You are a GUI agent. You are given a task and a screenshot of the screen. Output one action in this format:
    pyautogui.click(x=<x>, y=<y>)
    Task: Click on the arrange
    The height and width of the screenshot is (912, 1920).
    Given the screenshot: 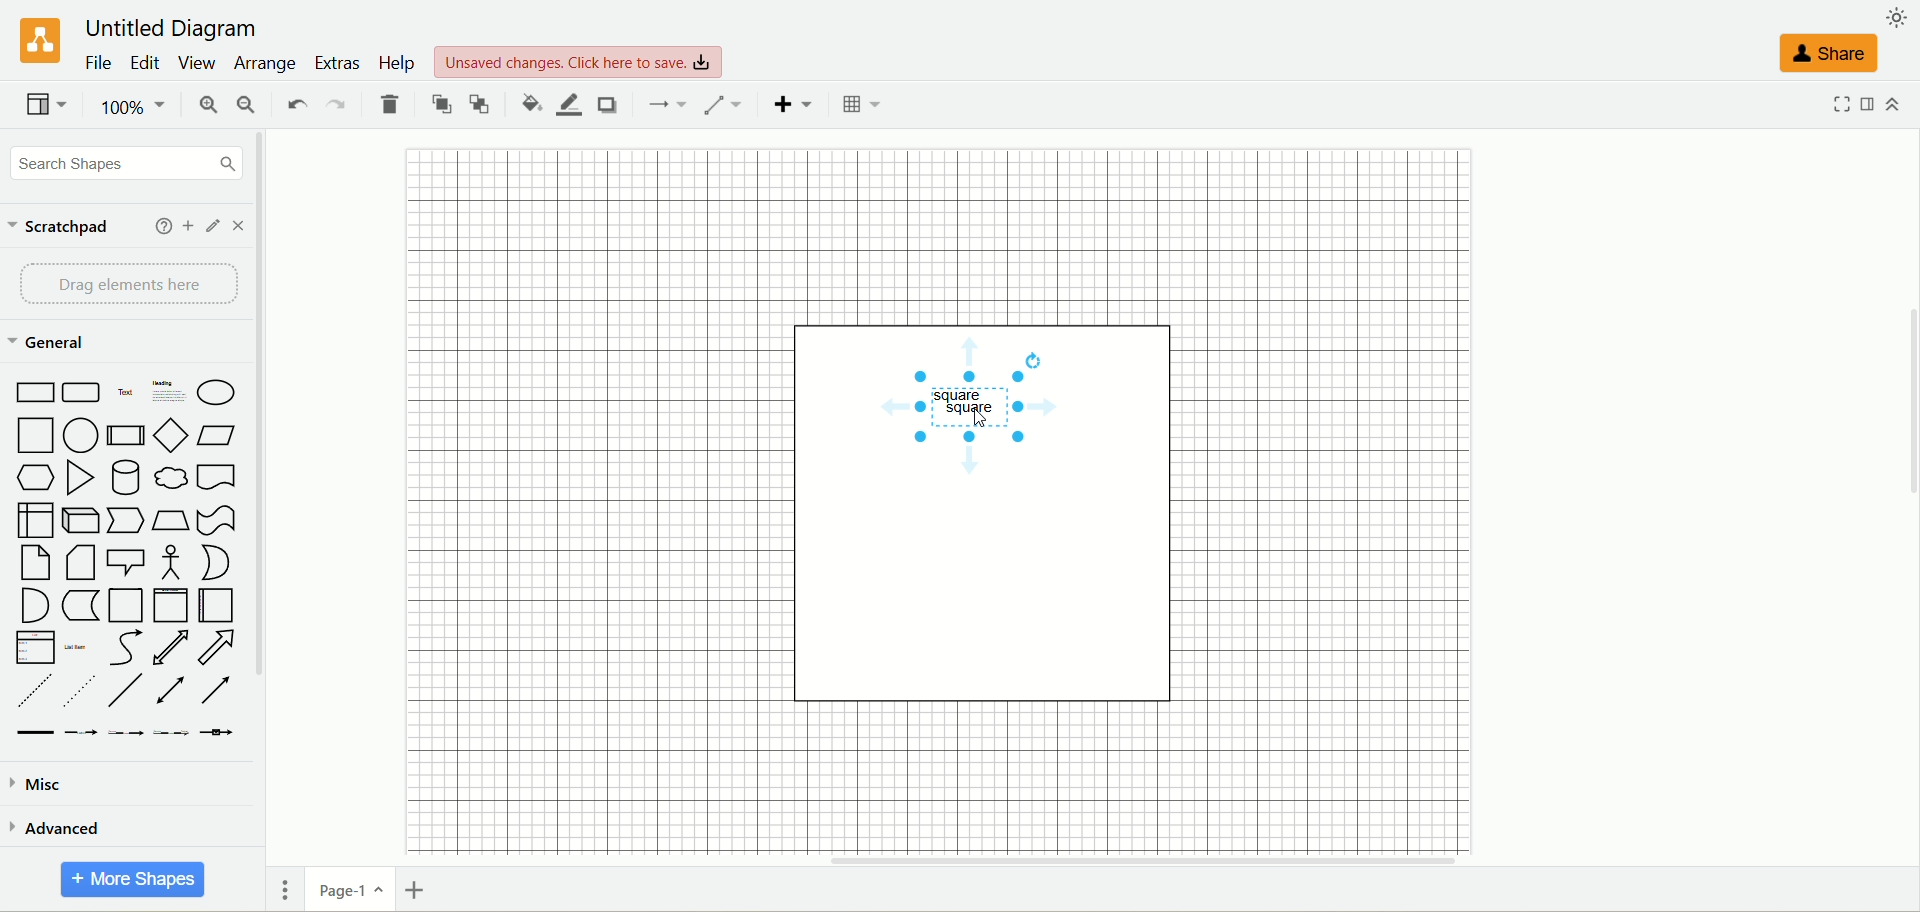 What is the action you would take?
    pyautogui.click(x=263, y=64)
    